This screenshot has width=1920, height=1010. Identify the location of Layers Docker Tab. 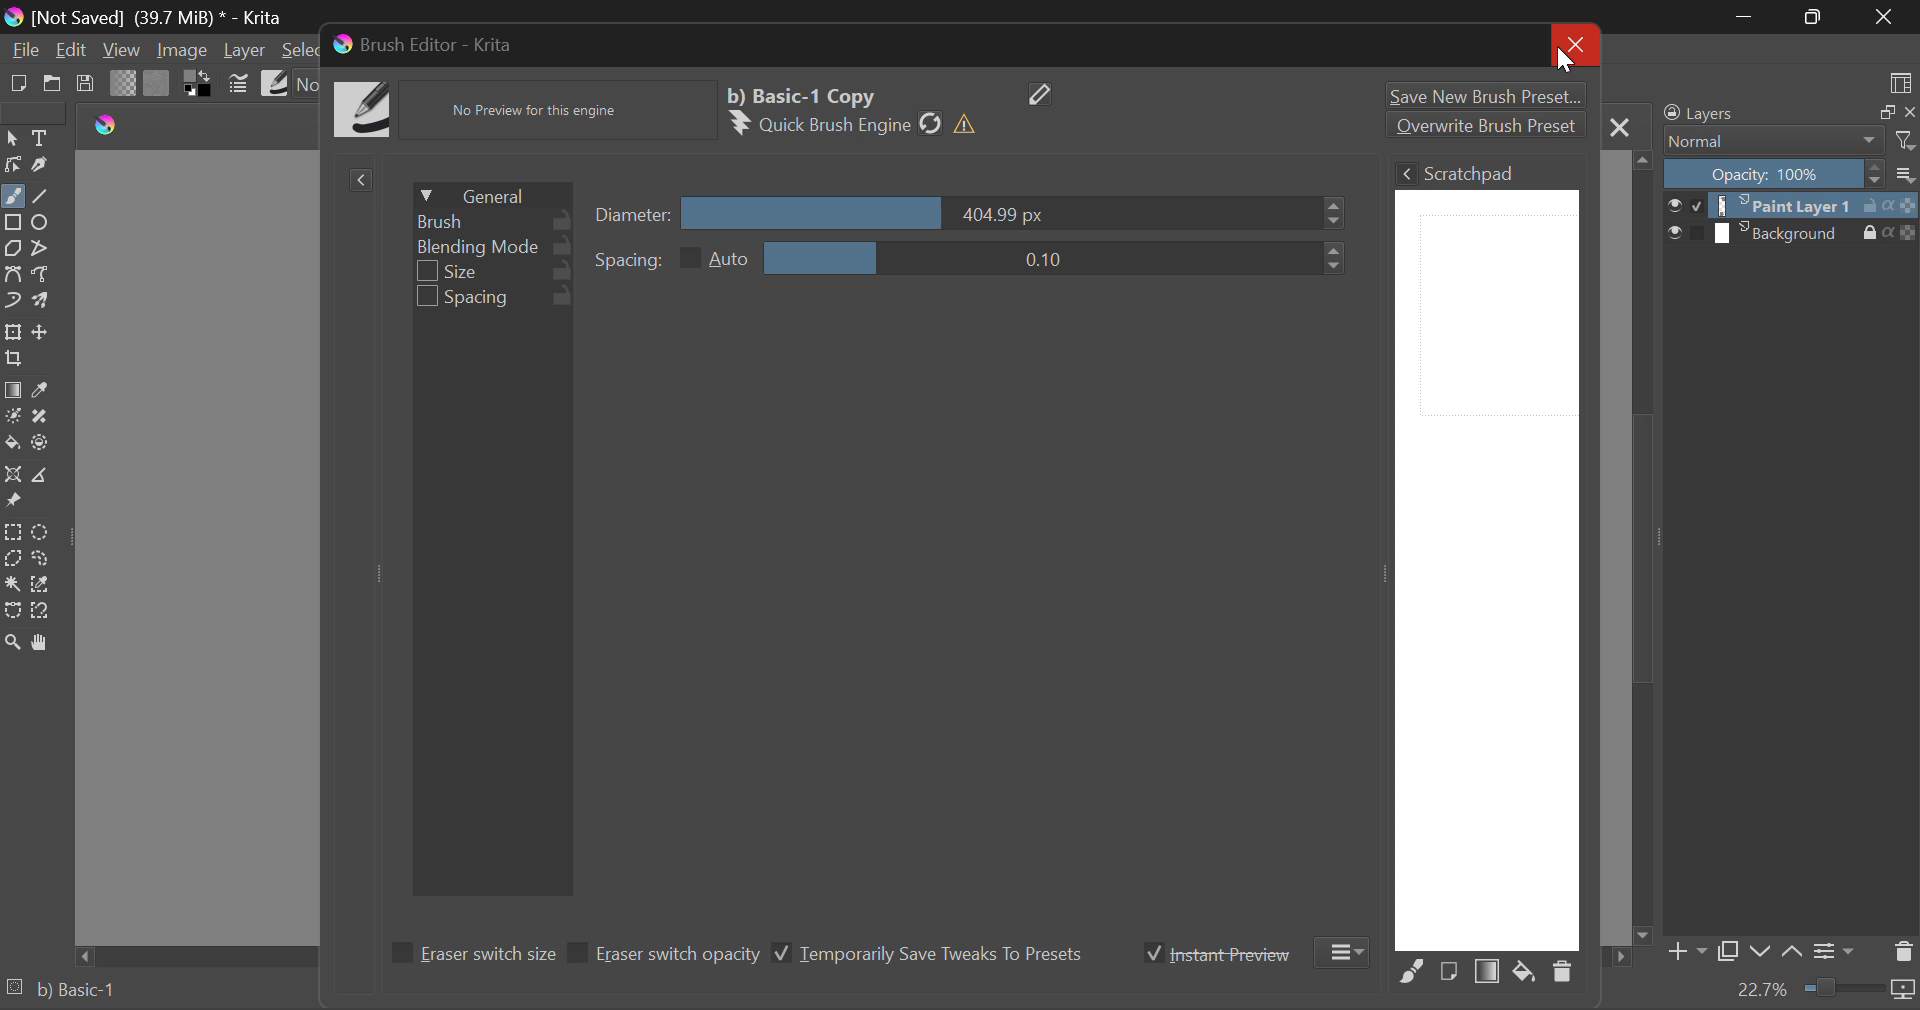
(1788, 113).